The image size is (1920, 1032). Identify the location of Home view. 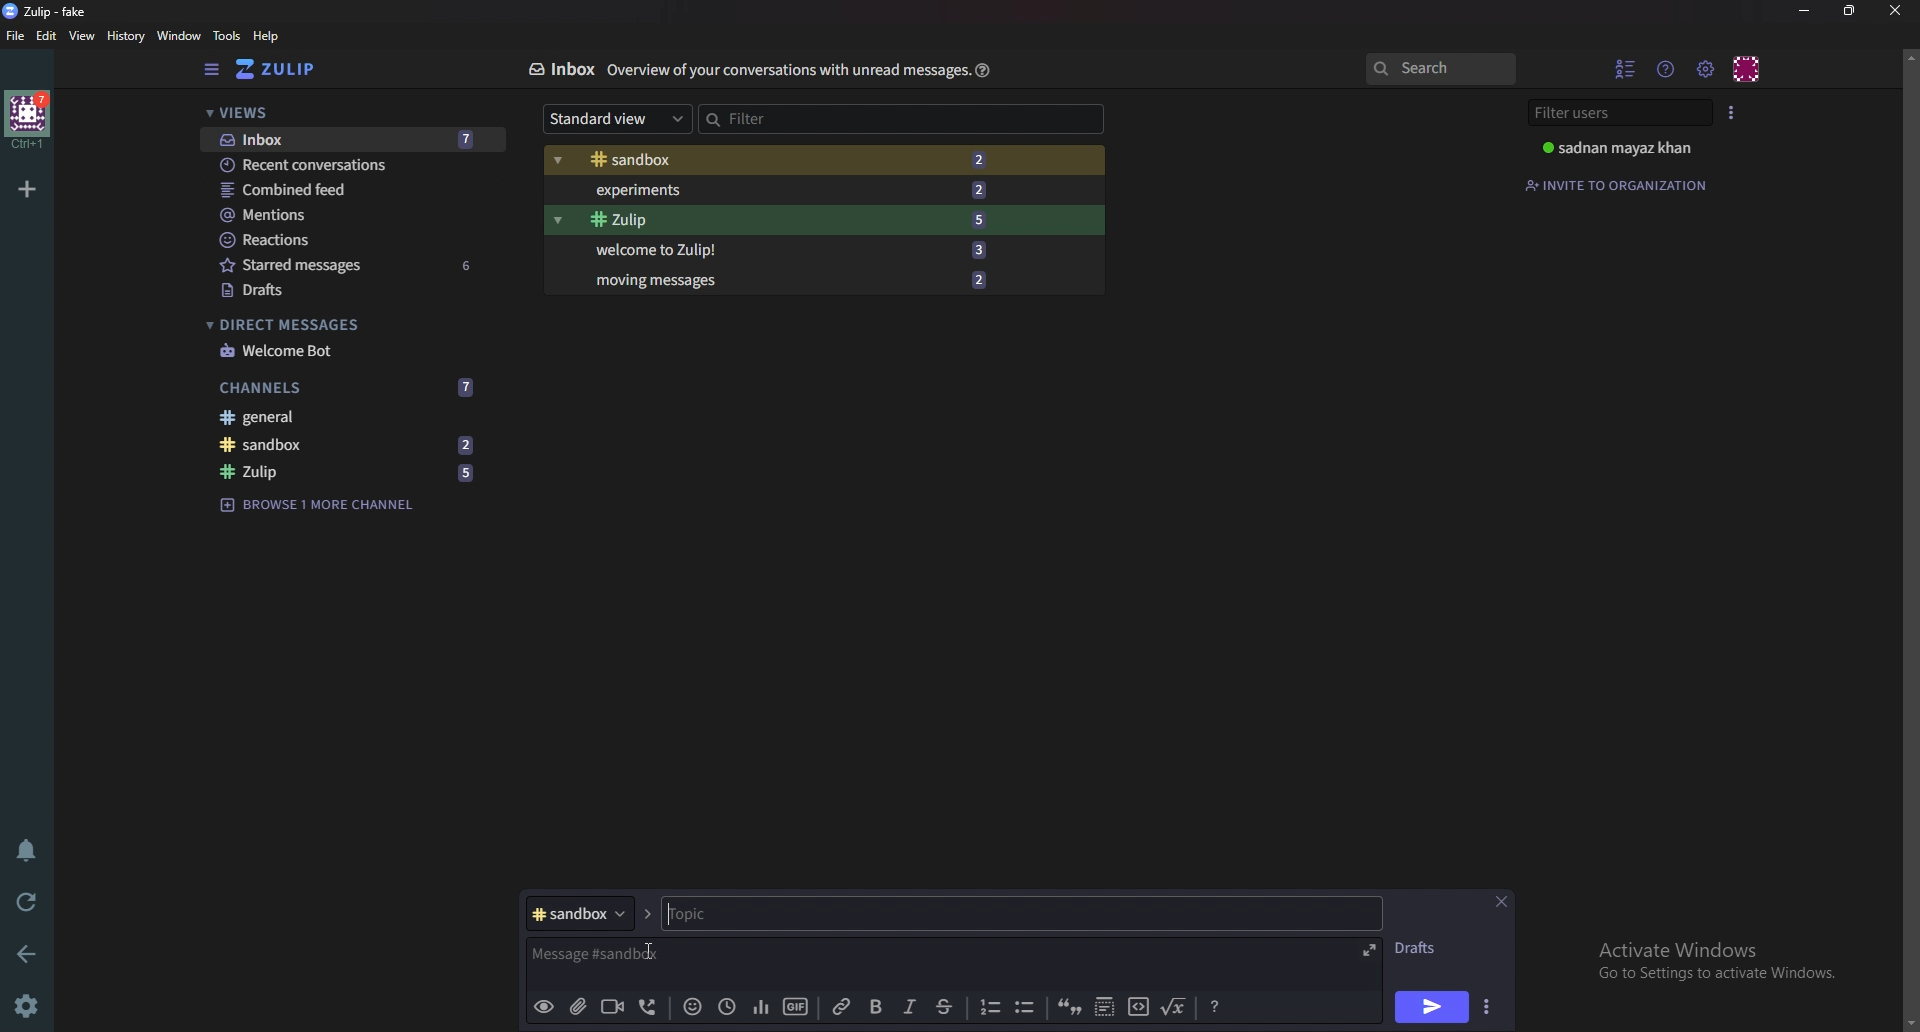
(290, 69).